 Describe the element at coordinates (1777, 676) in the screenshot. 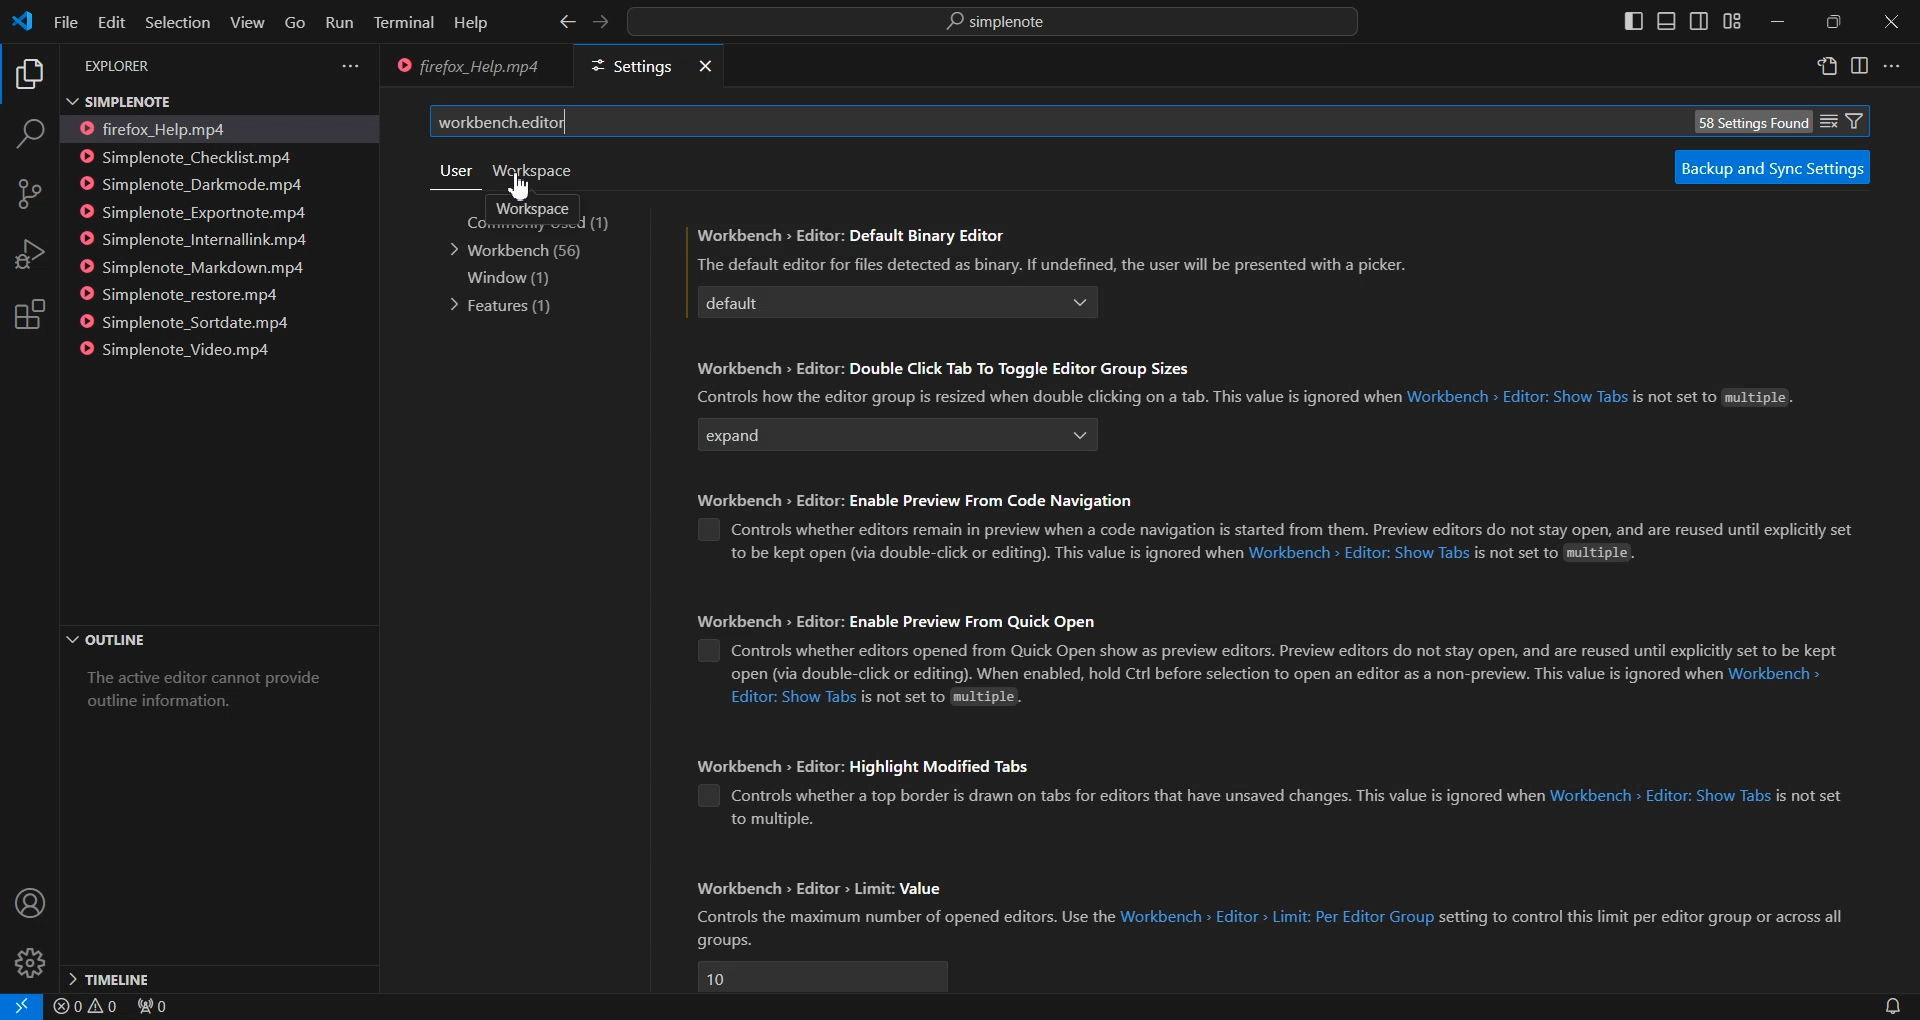

I see `Hyperlink file address` at that location.